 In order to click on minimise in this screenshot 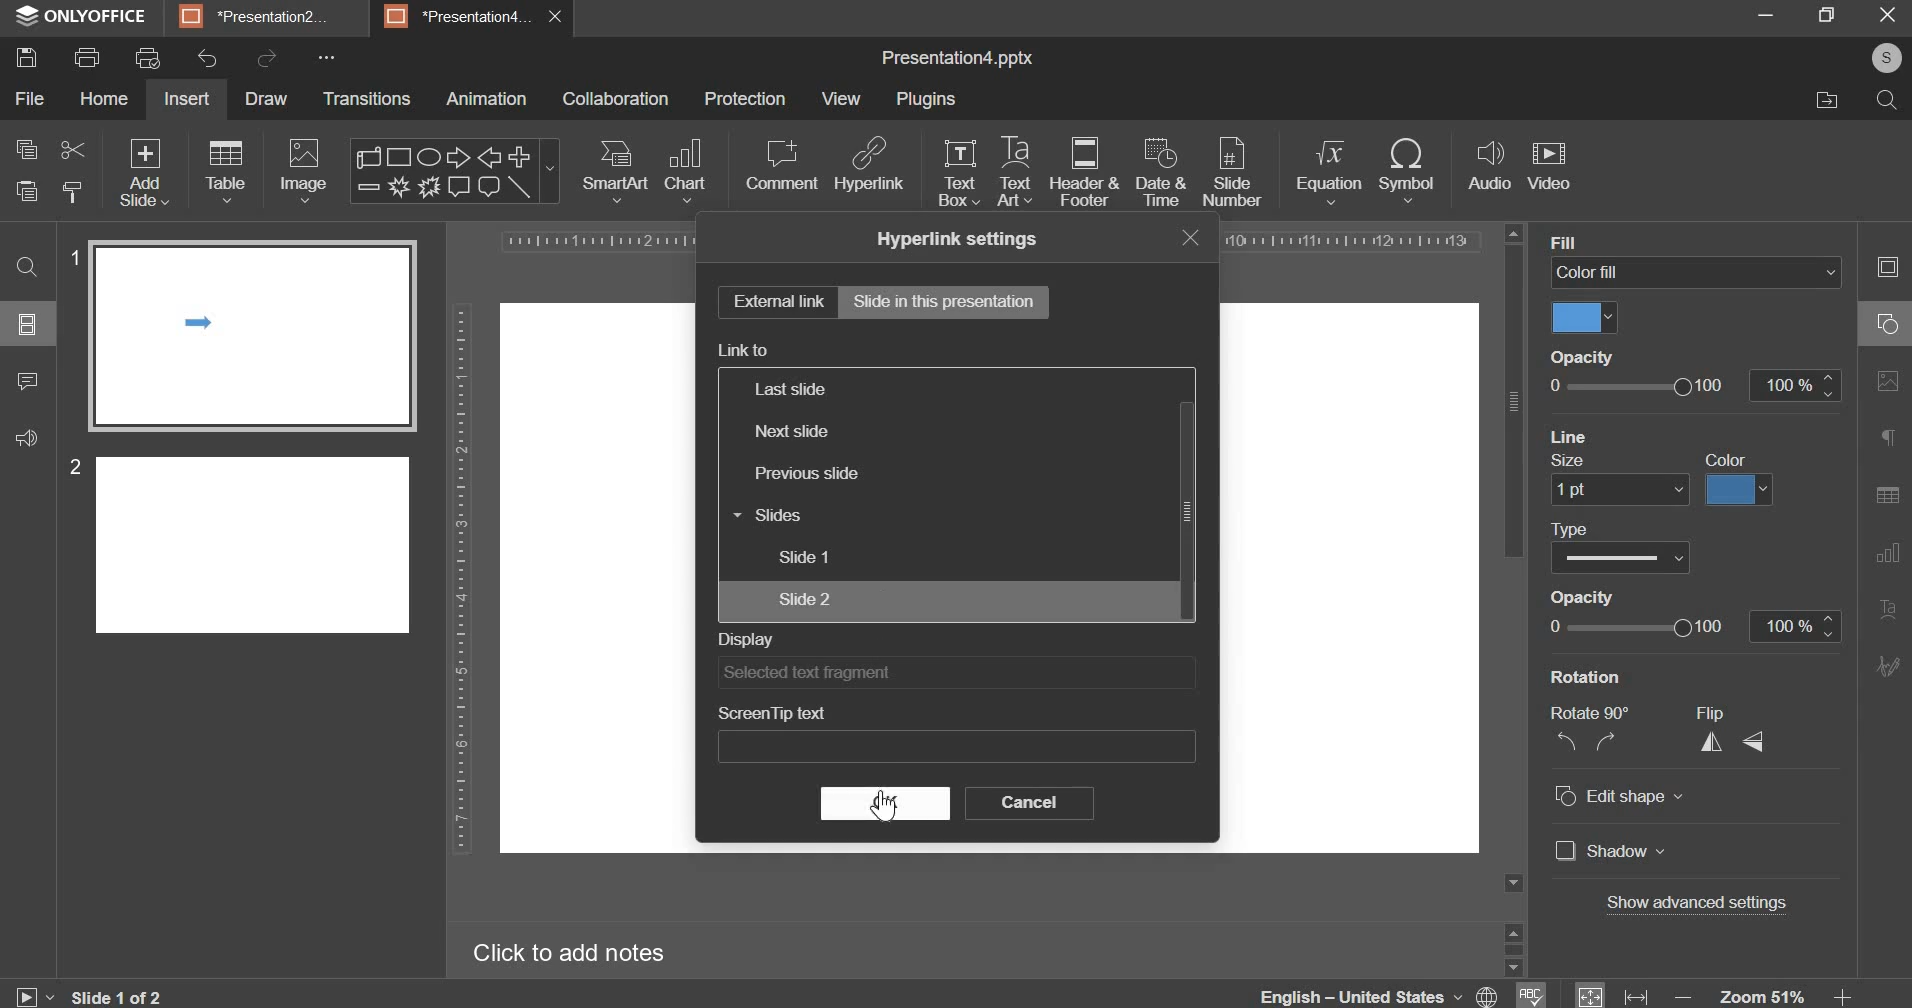, I will do `click(1750, 15)`.